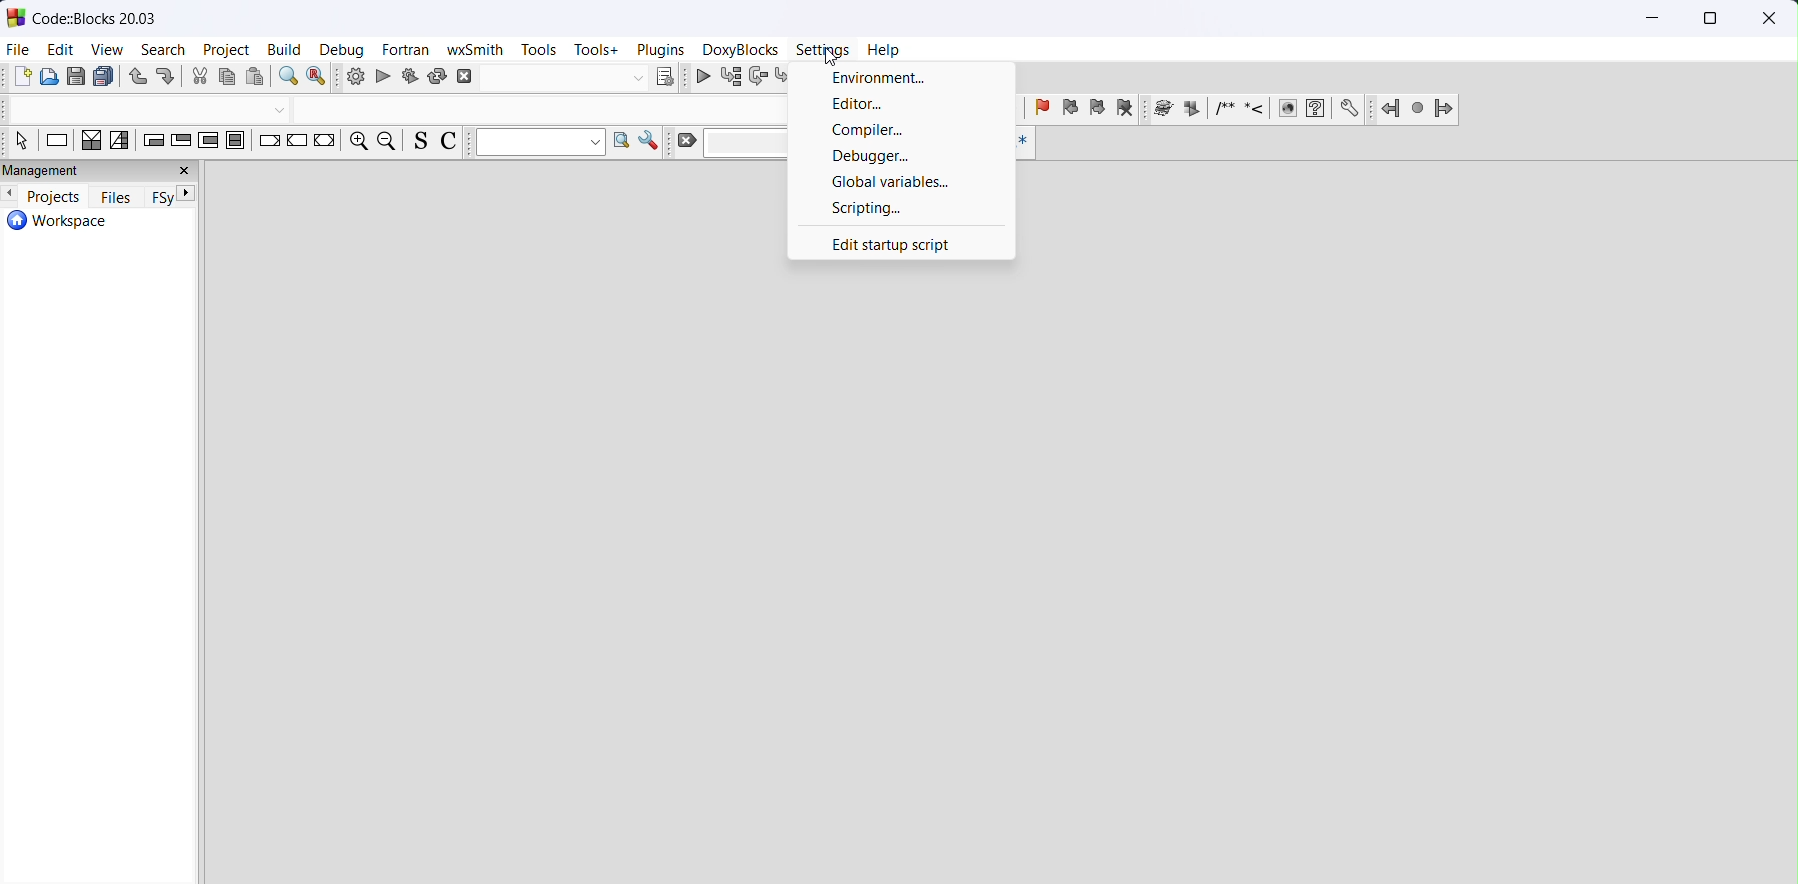 This screenshot has height=884, width=1798. What do you see at coordinates (117, 198) in the screenshot?
I see `files` at bounding box center [117, 198].